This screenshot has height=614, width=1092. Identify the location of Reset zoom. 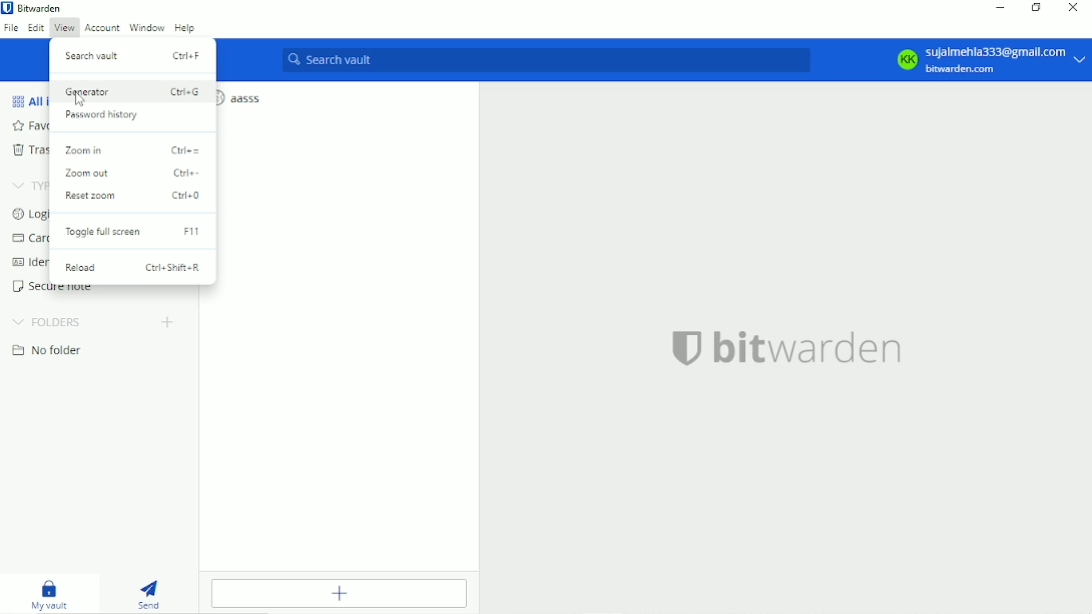
(133, 195).